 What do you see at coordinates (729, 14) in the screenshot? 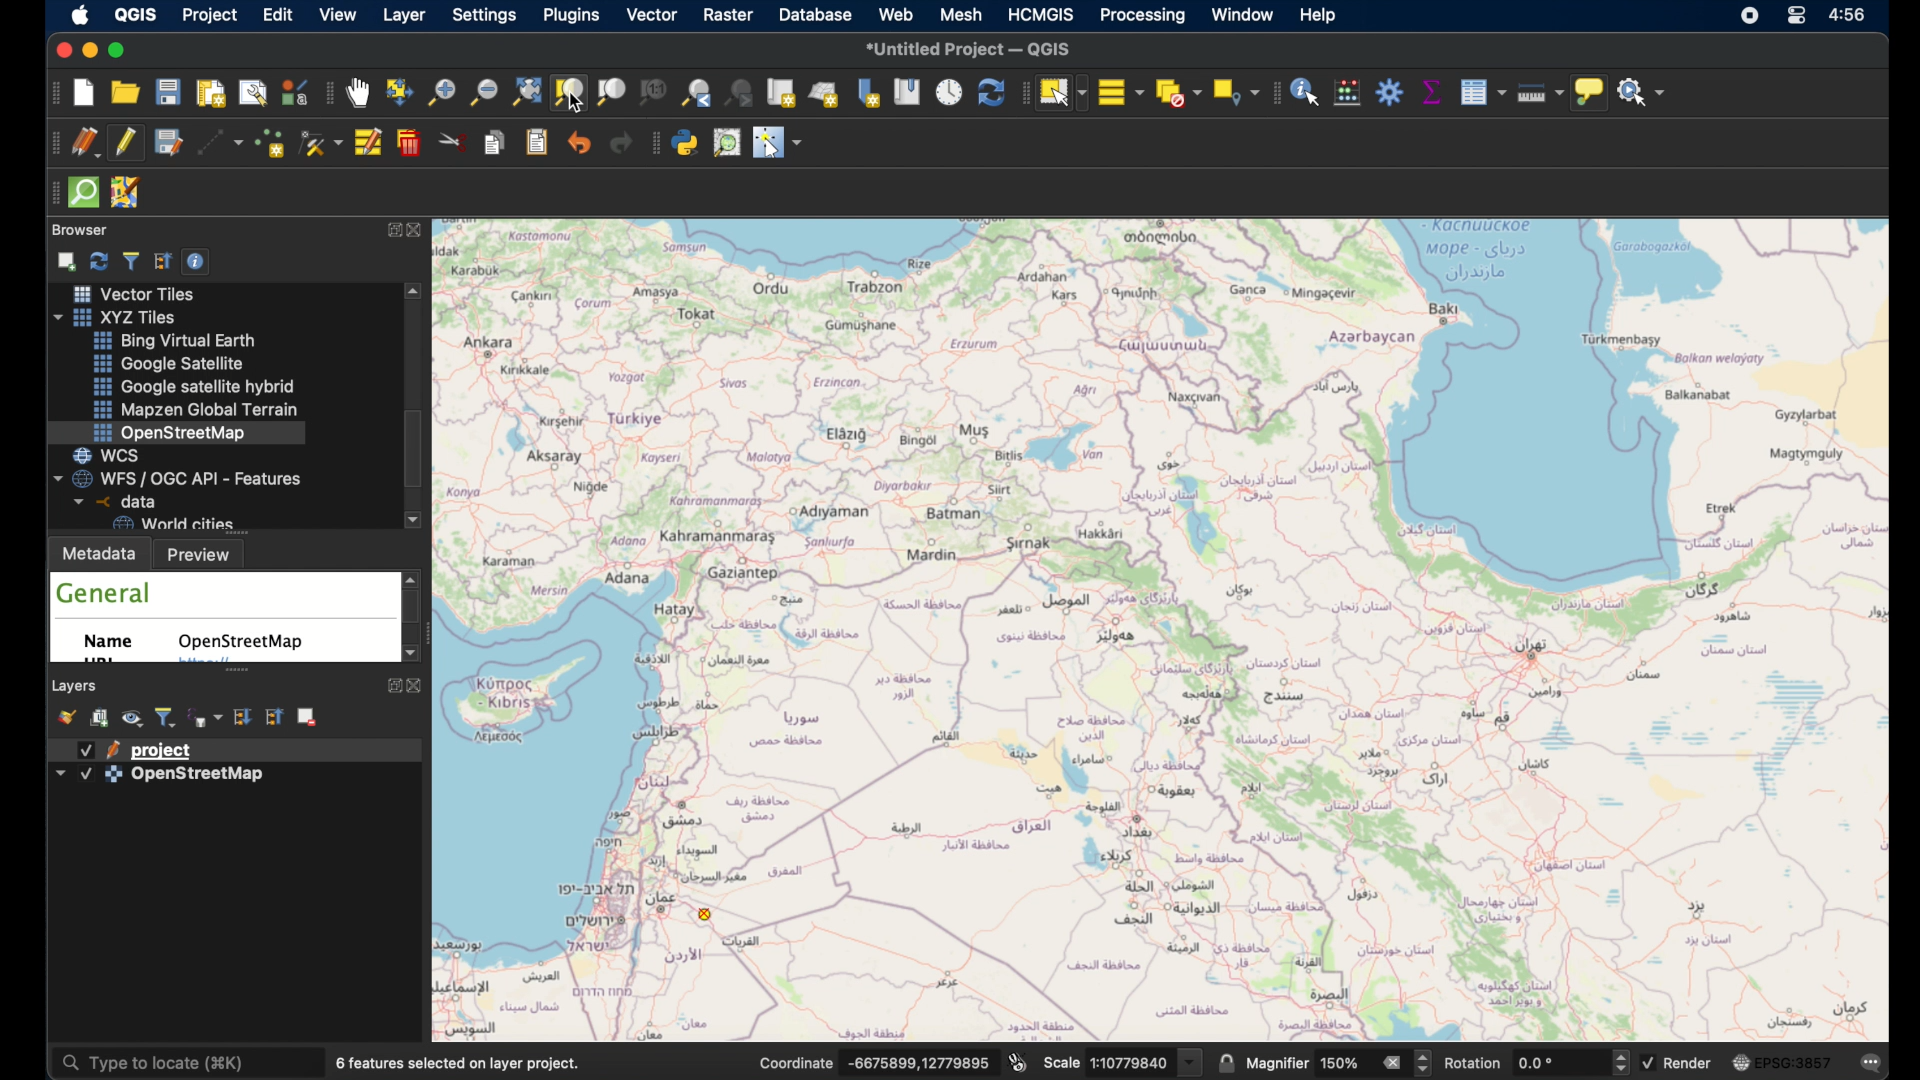
I see `raster` at bounding box center [729, 14].